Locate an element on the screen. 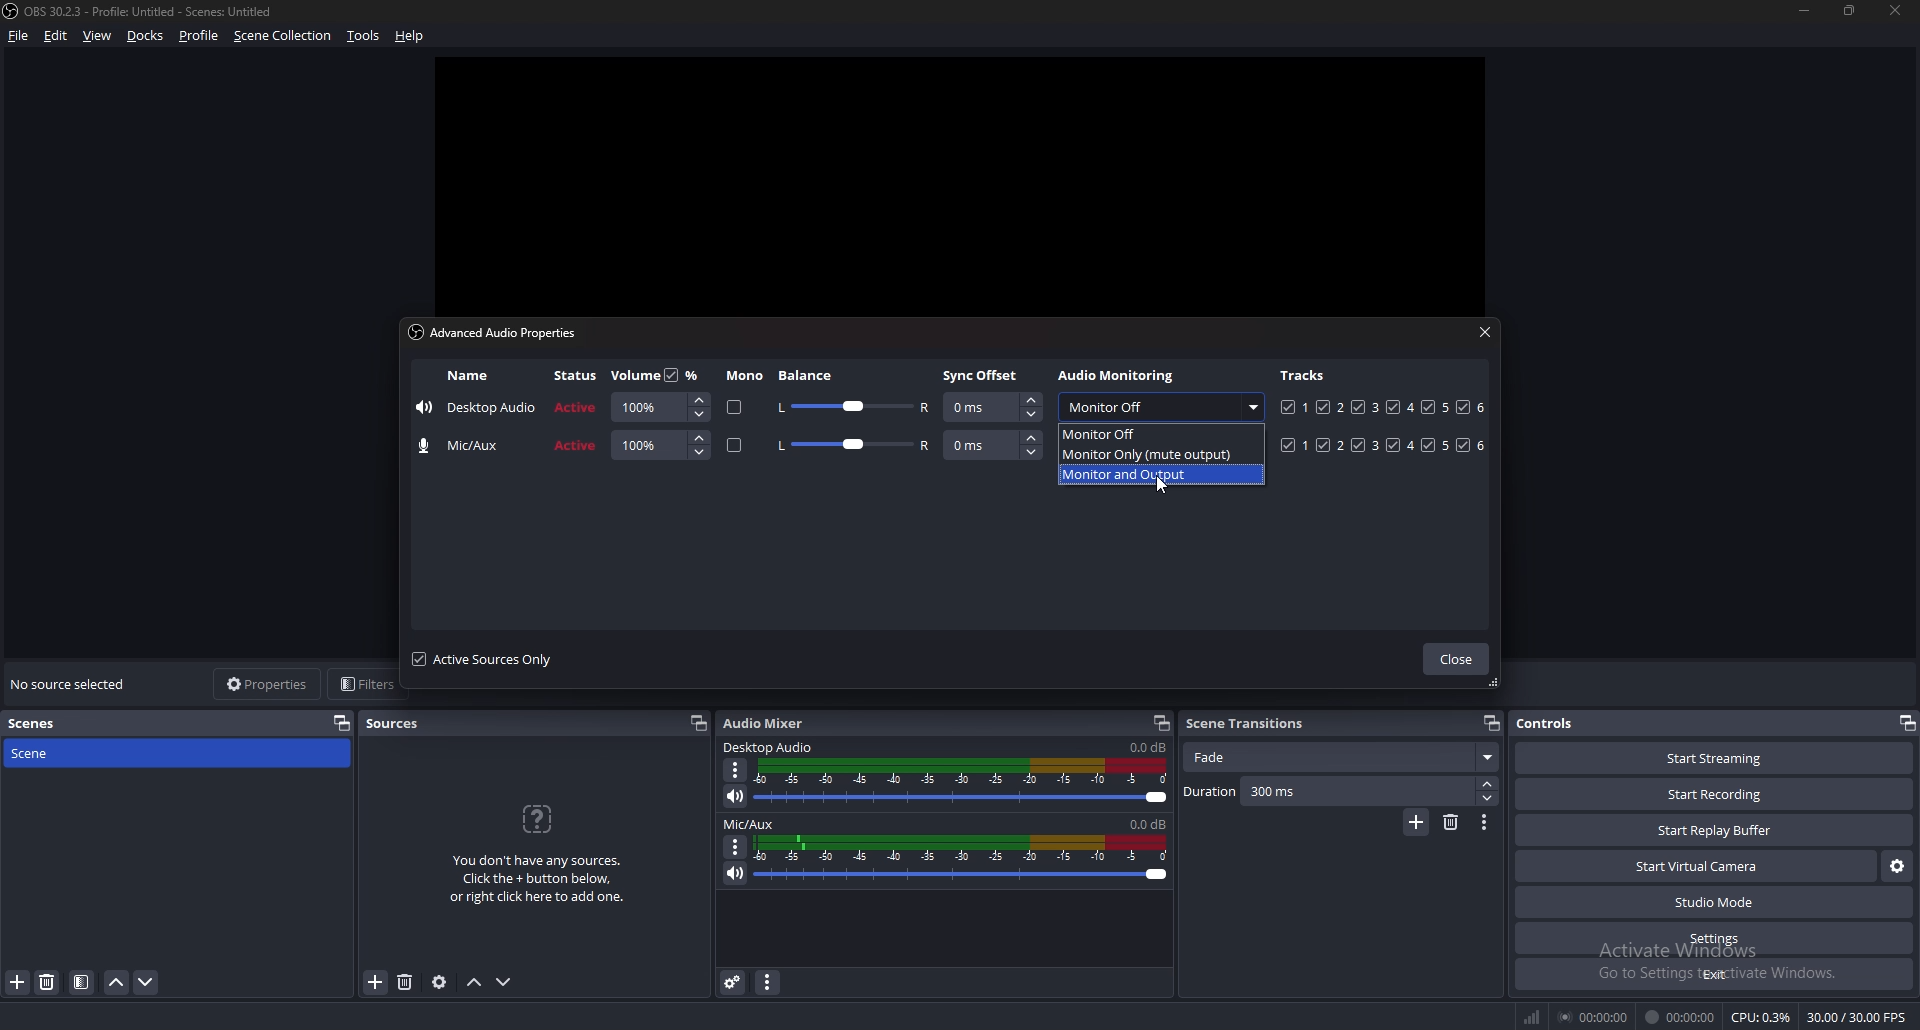  mono is located at coordinates (735, 407).